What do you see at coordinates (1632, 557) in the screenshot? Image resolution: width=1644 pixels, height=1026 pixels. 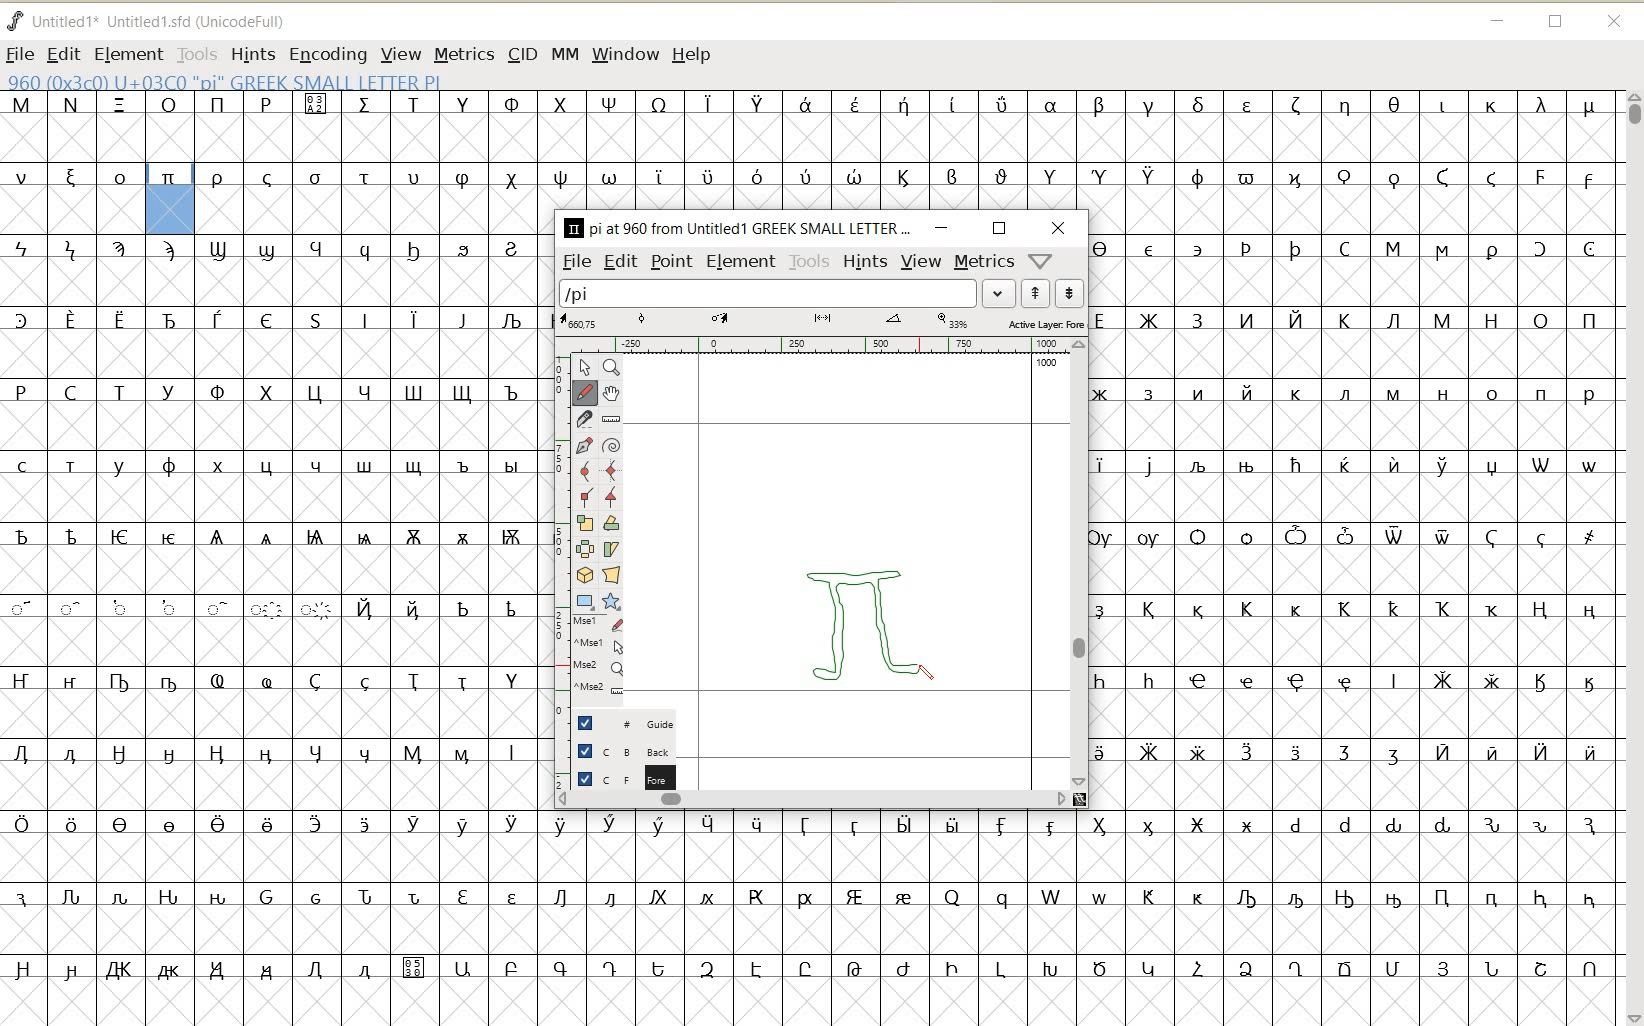 I see `SCROLLBAR` at bounding box center [1632, 557].